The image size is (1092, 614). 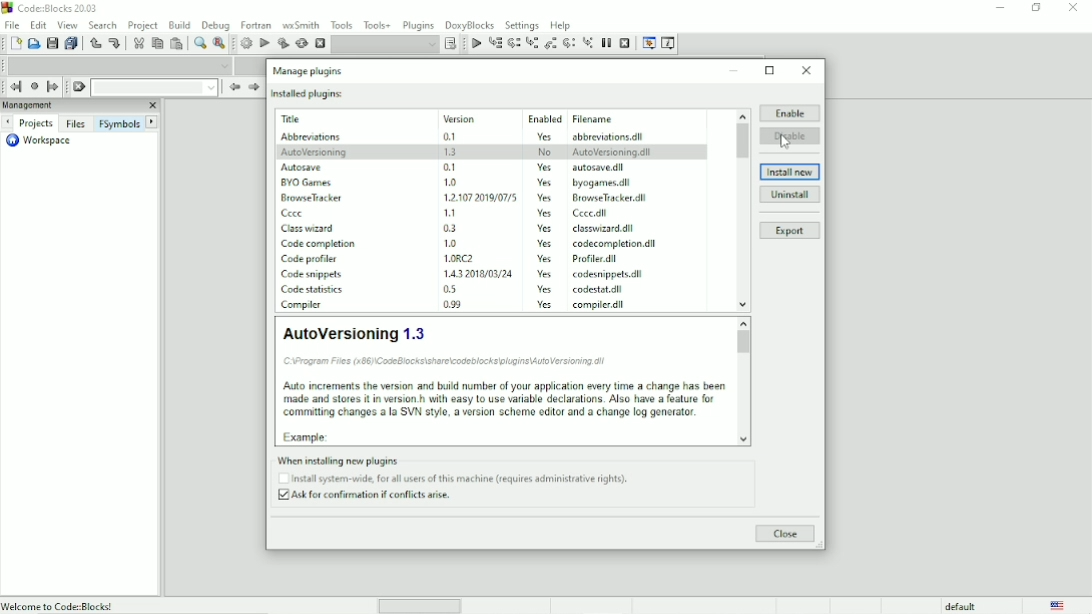 What do you see at coordinates (10, 24) in the screenshot?
I see `File` at bounding box center [10, 24].